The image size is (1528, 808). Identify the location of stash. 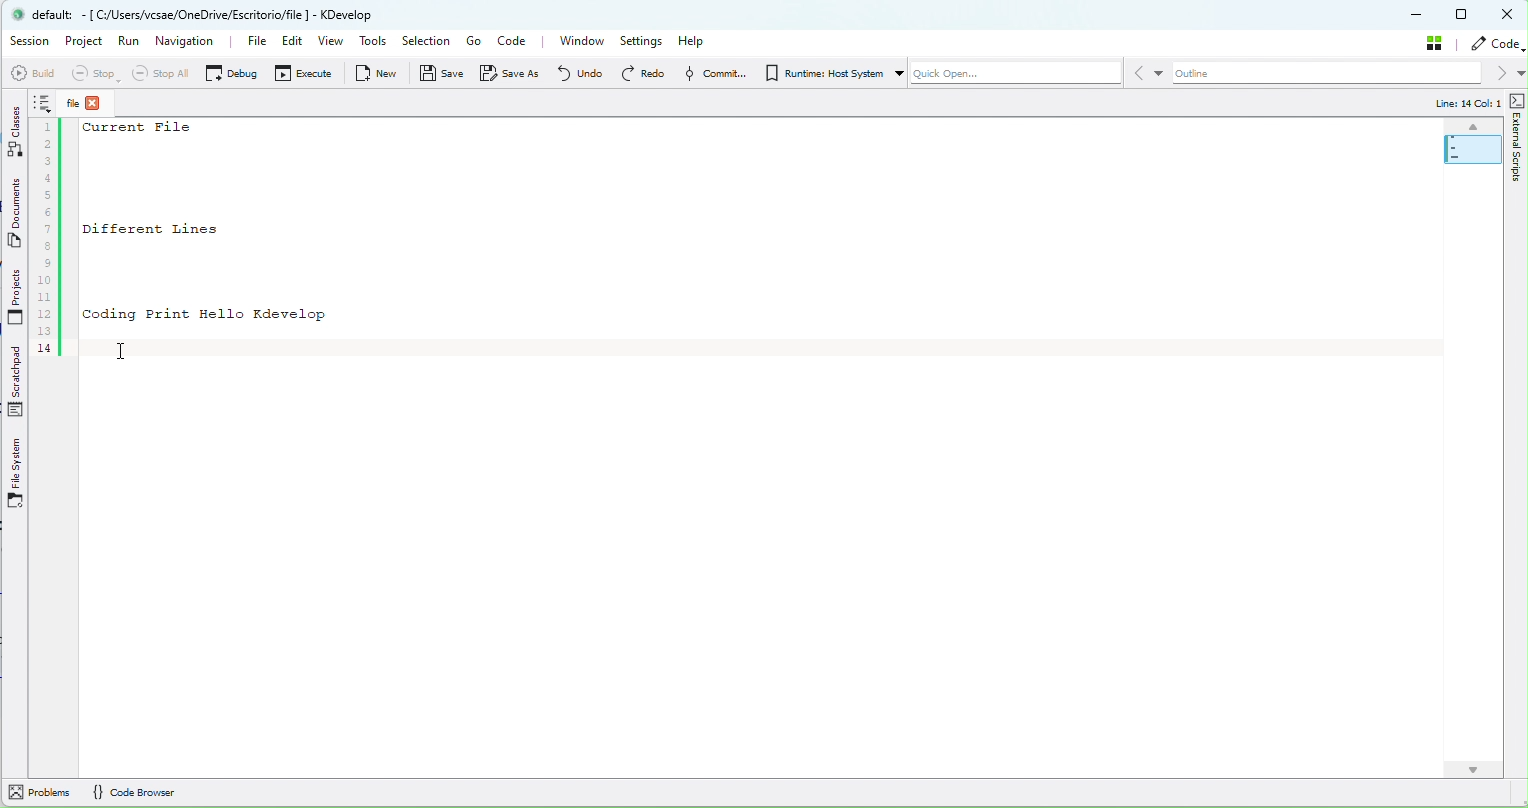
(1438, 42).